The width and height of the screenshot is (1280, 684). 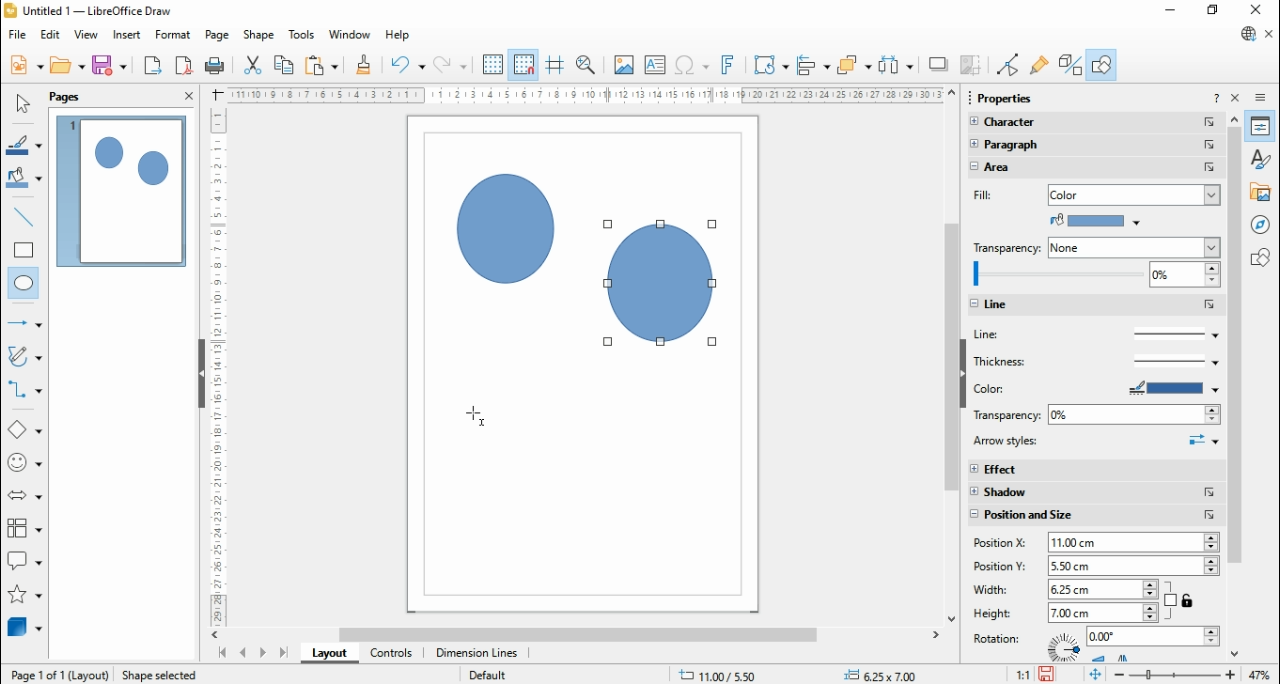 What do you see at coordinates (585, 95) in the screenshot?
I see `Scale` at bounding box center [585, 95].